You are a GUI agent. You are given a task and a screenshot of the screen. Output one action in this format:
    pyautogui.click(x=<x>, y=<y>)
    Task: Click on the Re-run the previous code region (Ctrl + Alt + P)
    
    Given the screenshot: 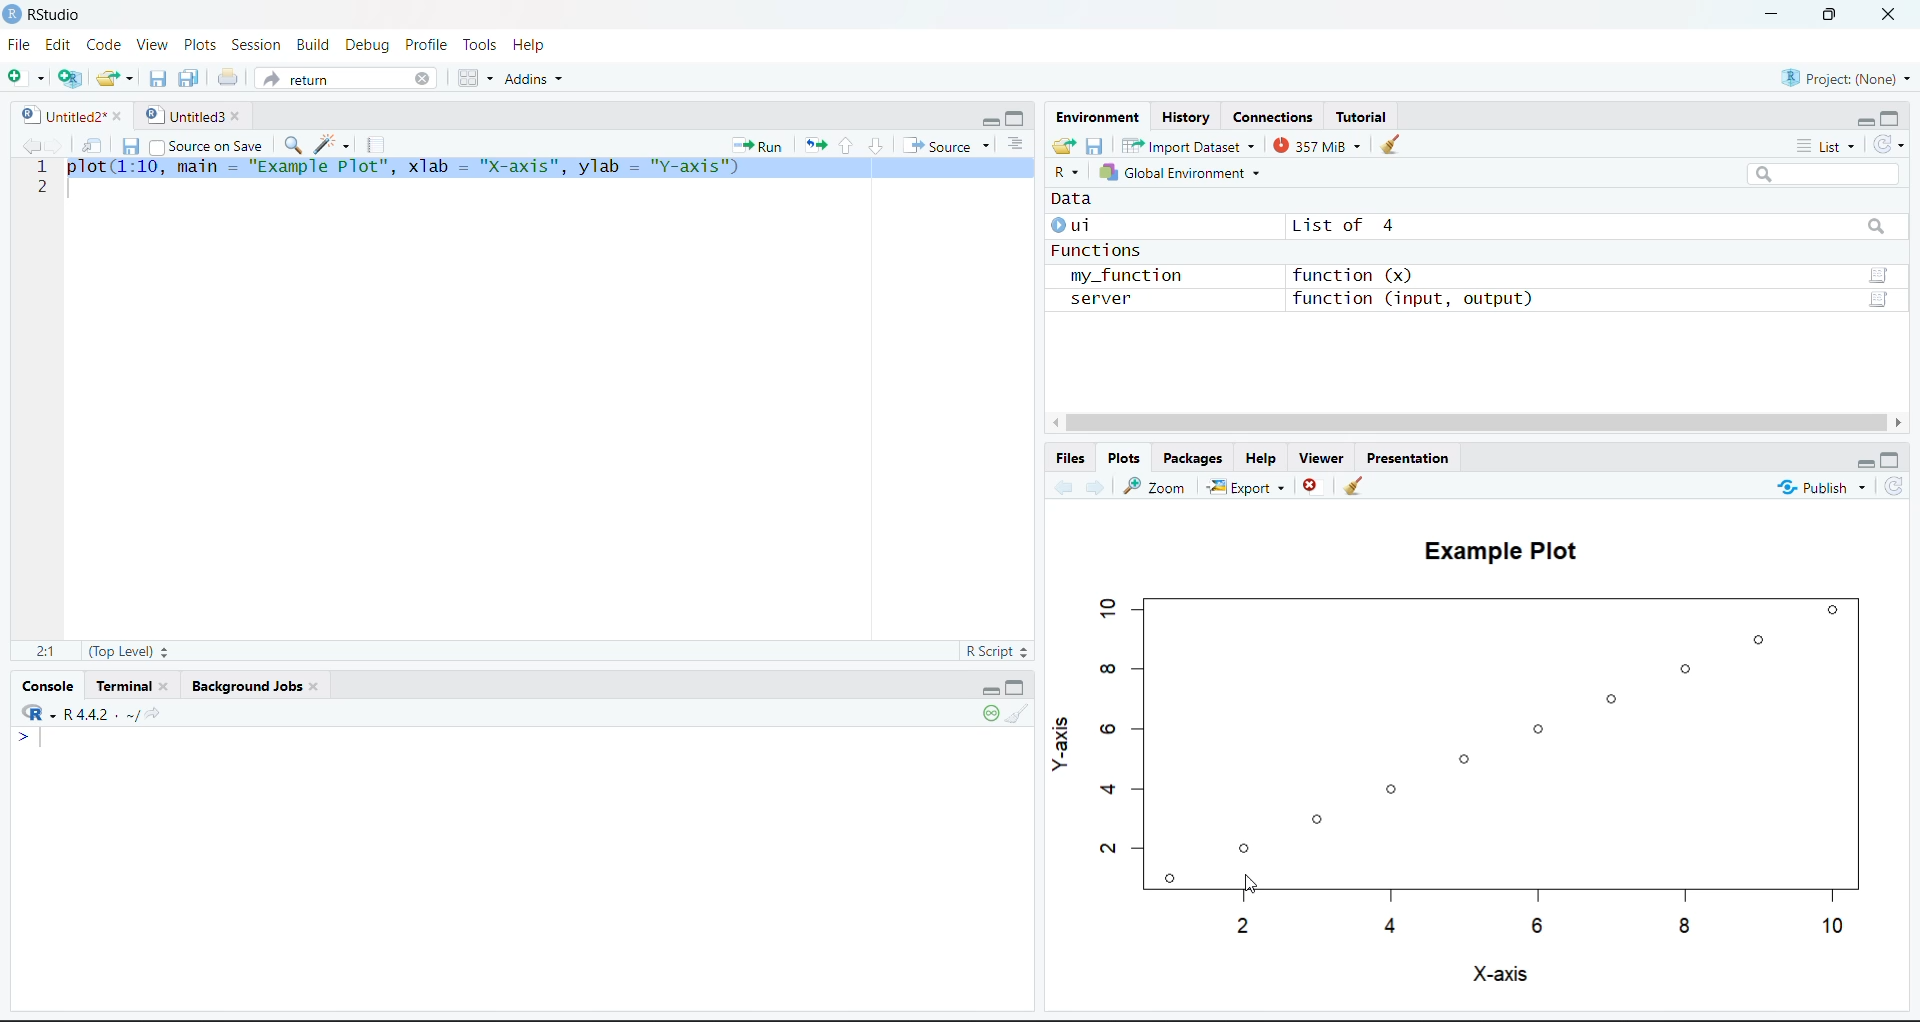 What is the action you would take?
    pyautogui.click(x=813, y=144)
    